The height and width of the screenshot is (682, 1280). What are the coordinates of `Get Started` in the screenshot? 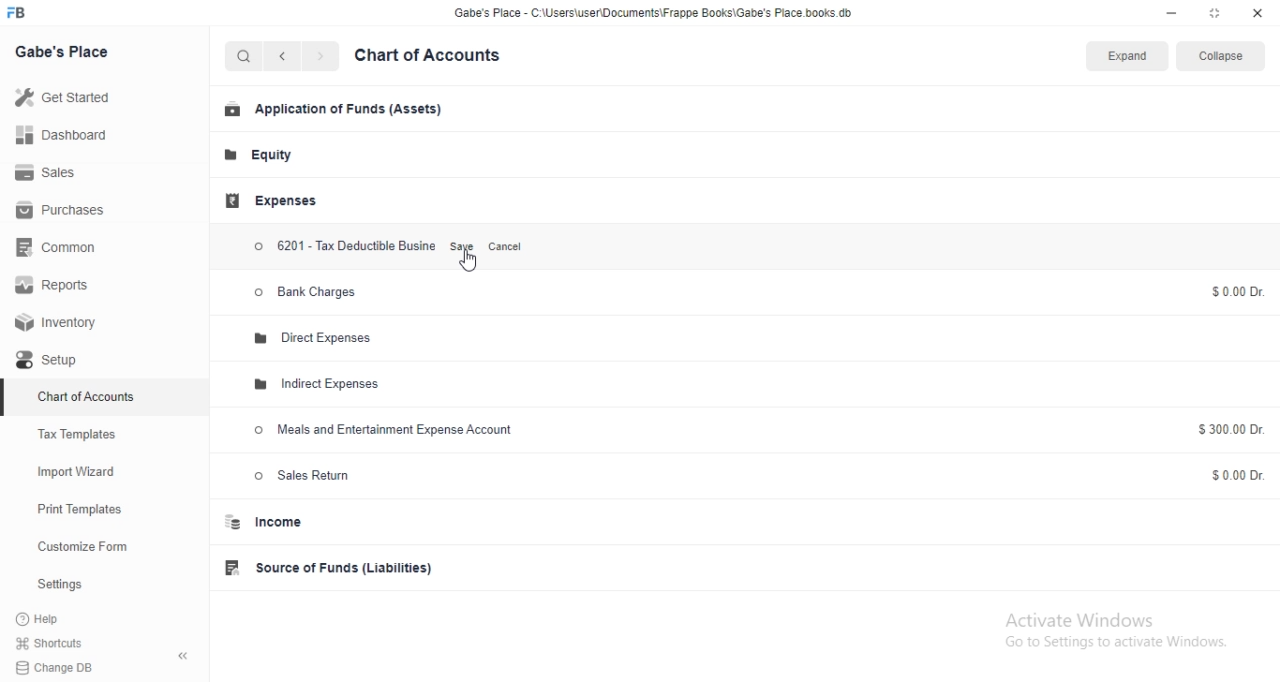 It's located at (69, 96).